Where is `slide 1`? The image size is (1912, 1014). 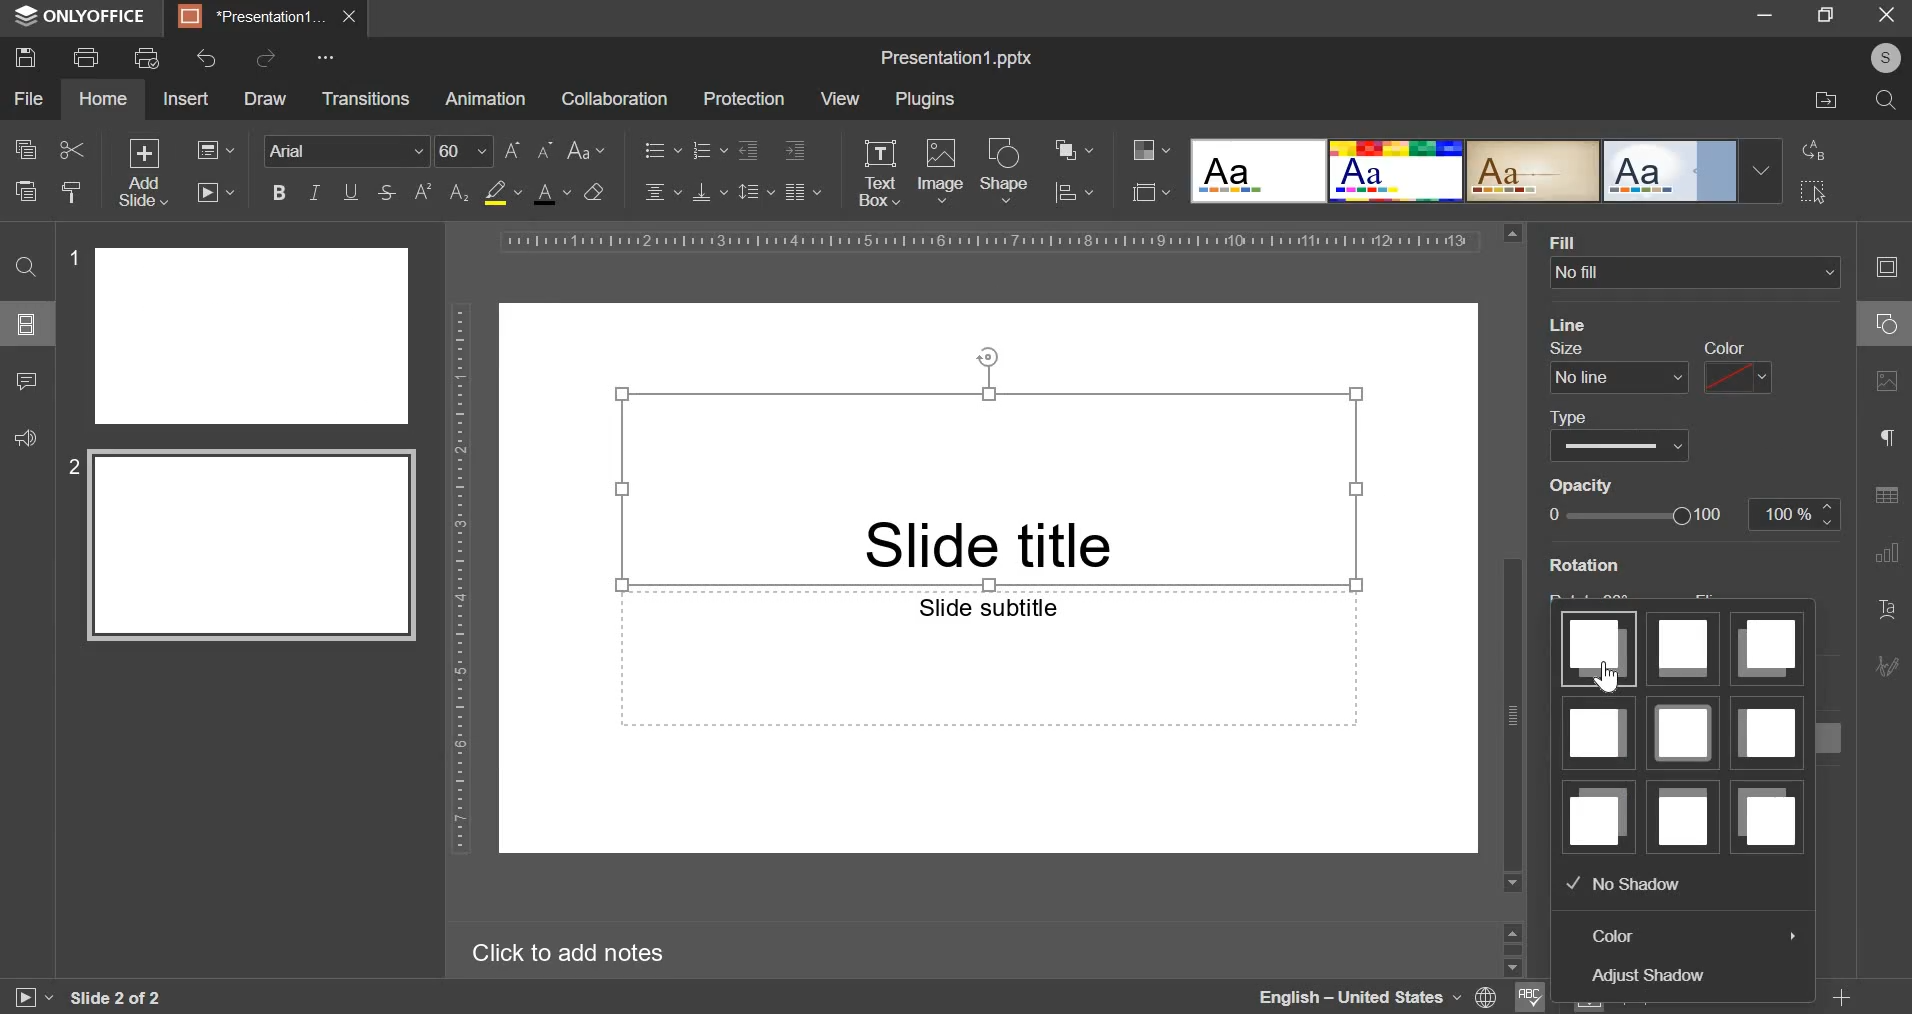
slide 1 is located at coordinates (243, 335).